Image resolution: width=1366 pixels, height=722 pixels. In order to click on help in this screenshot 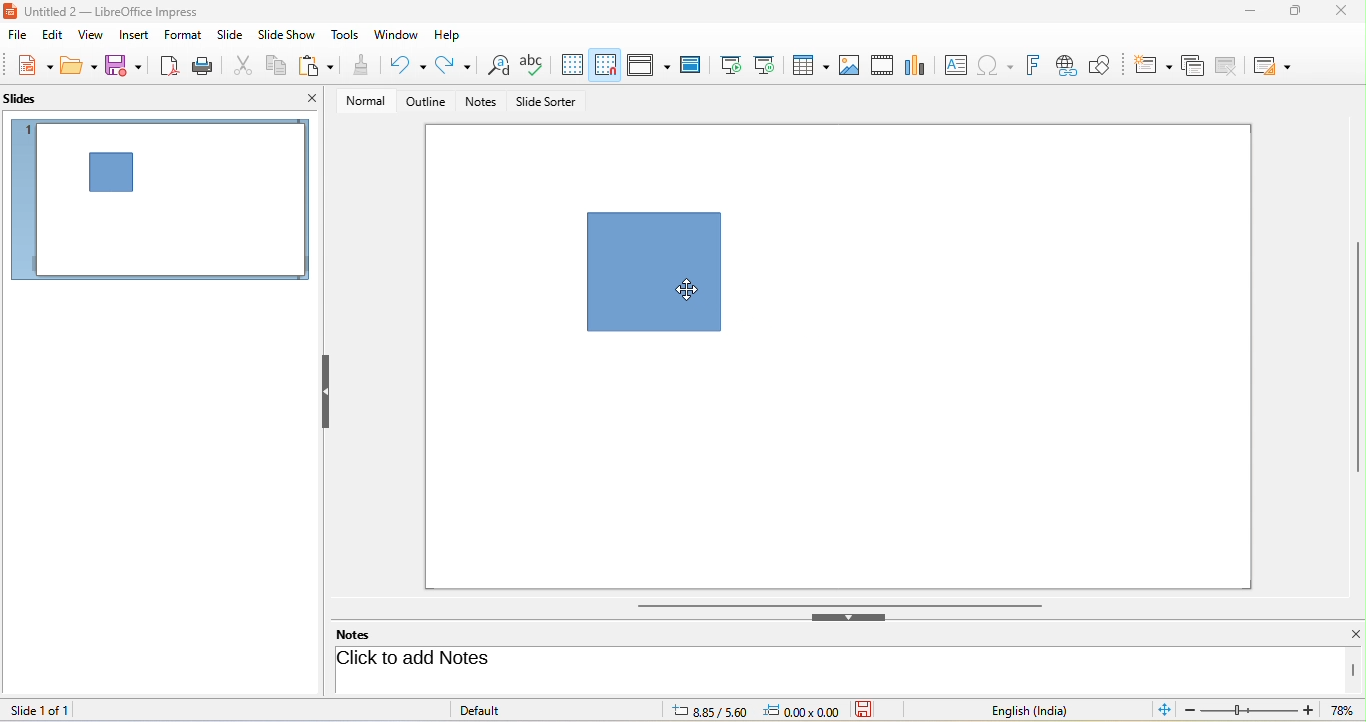, I will do `click(449, 33)`.